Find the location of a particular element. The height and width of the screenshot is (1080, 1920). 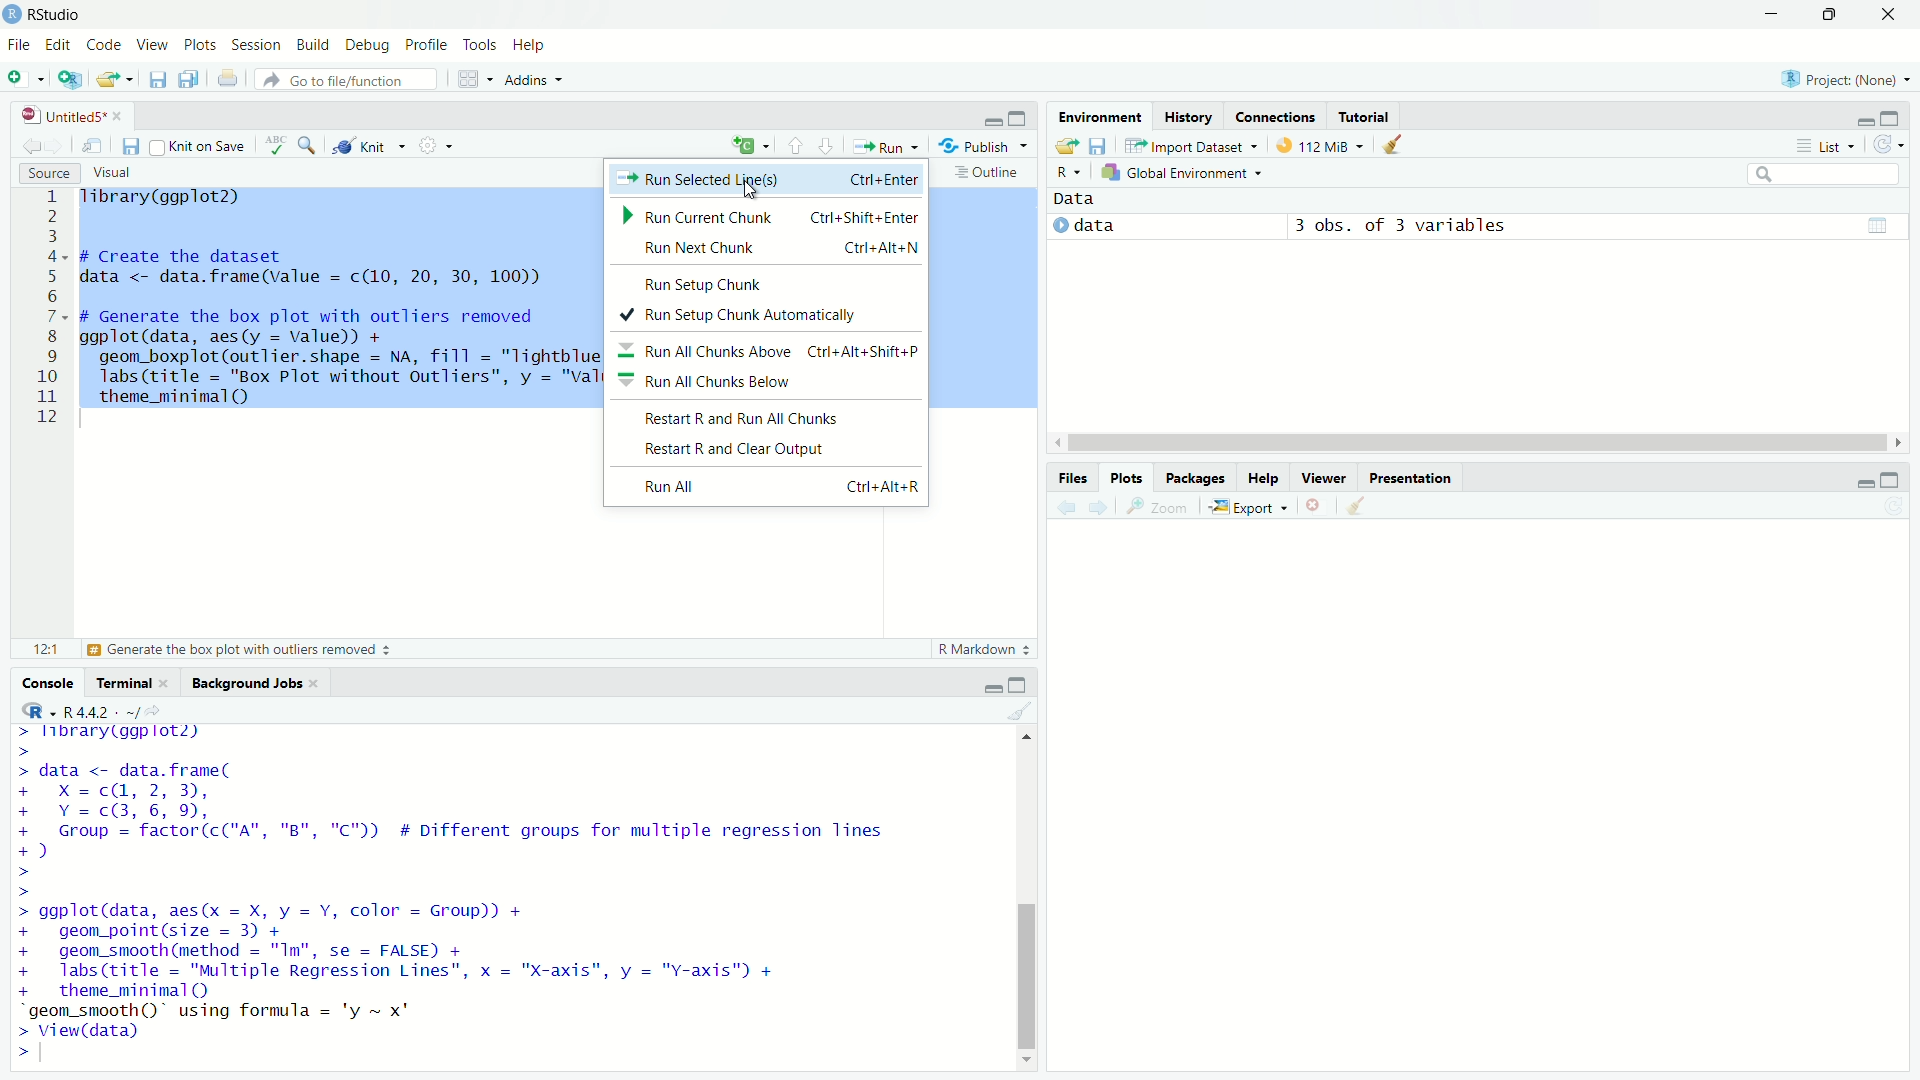

copy is located at coordinates (190, 80).